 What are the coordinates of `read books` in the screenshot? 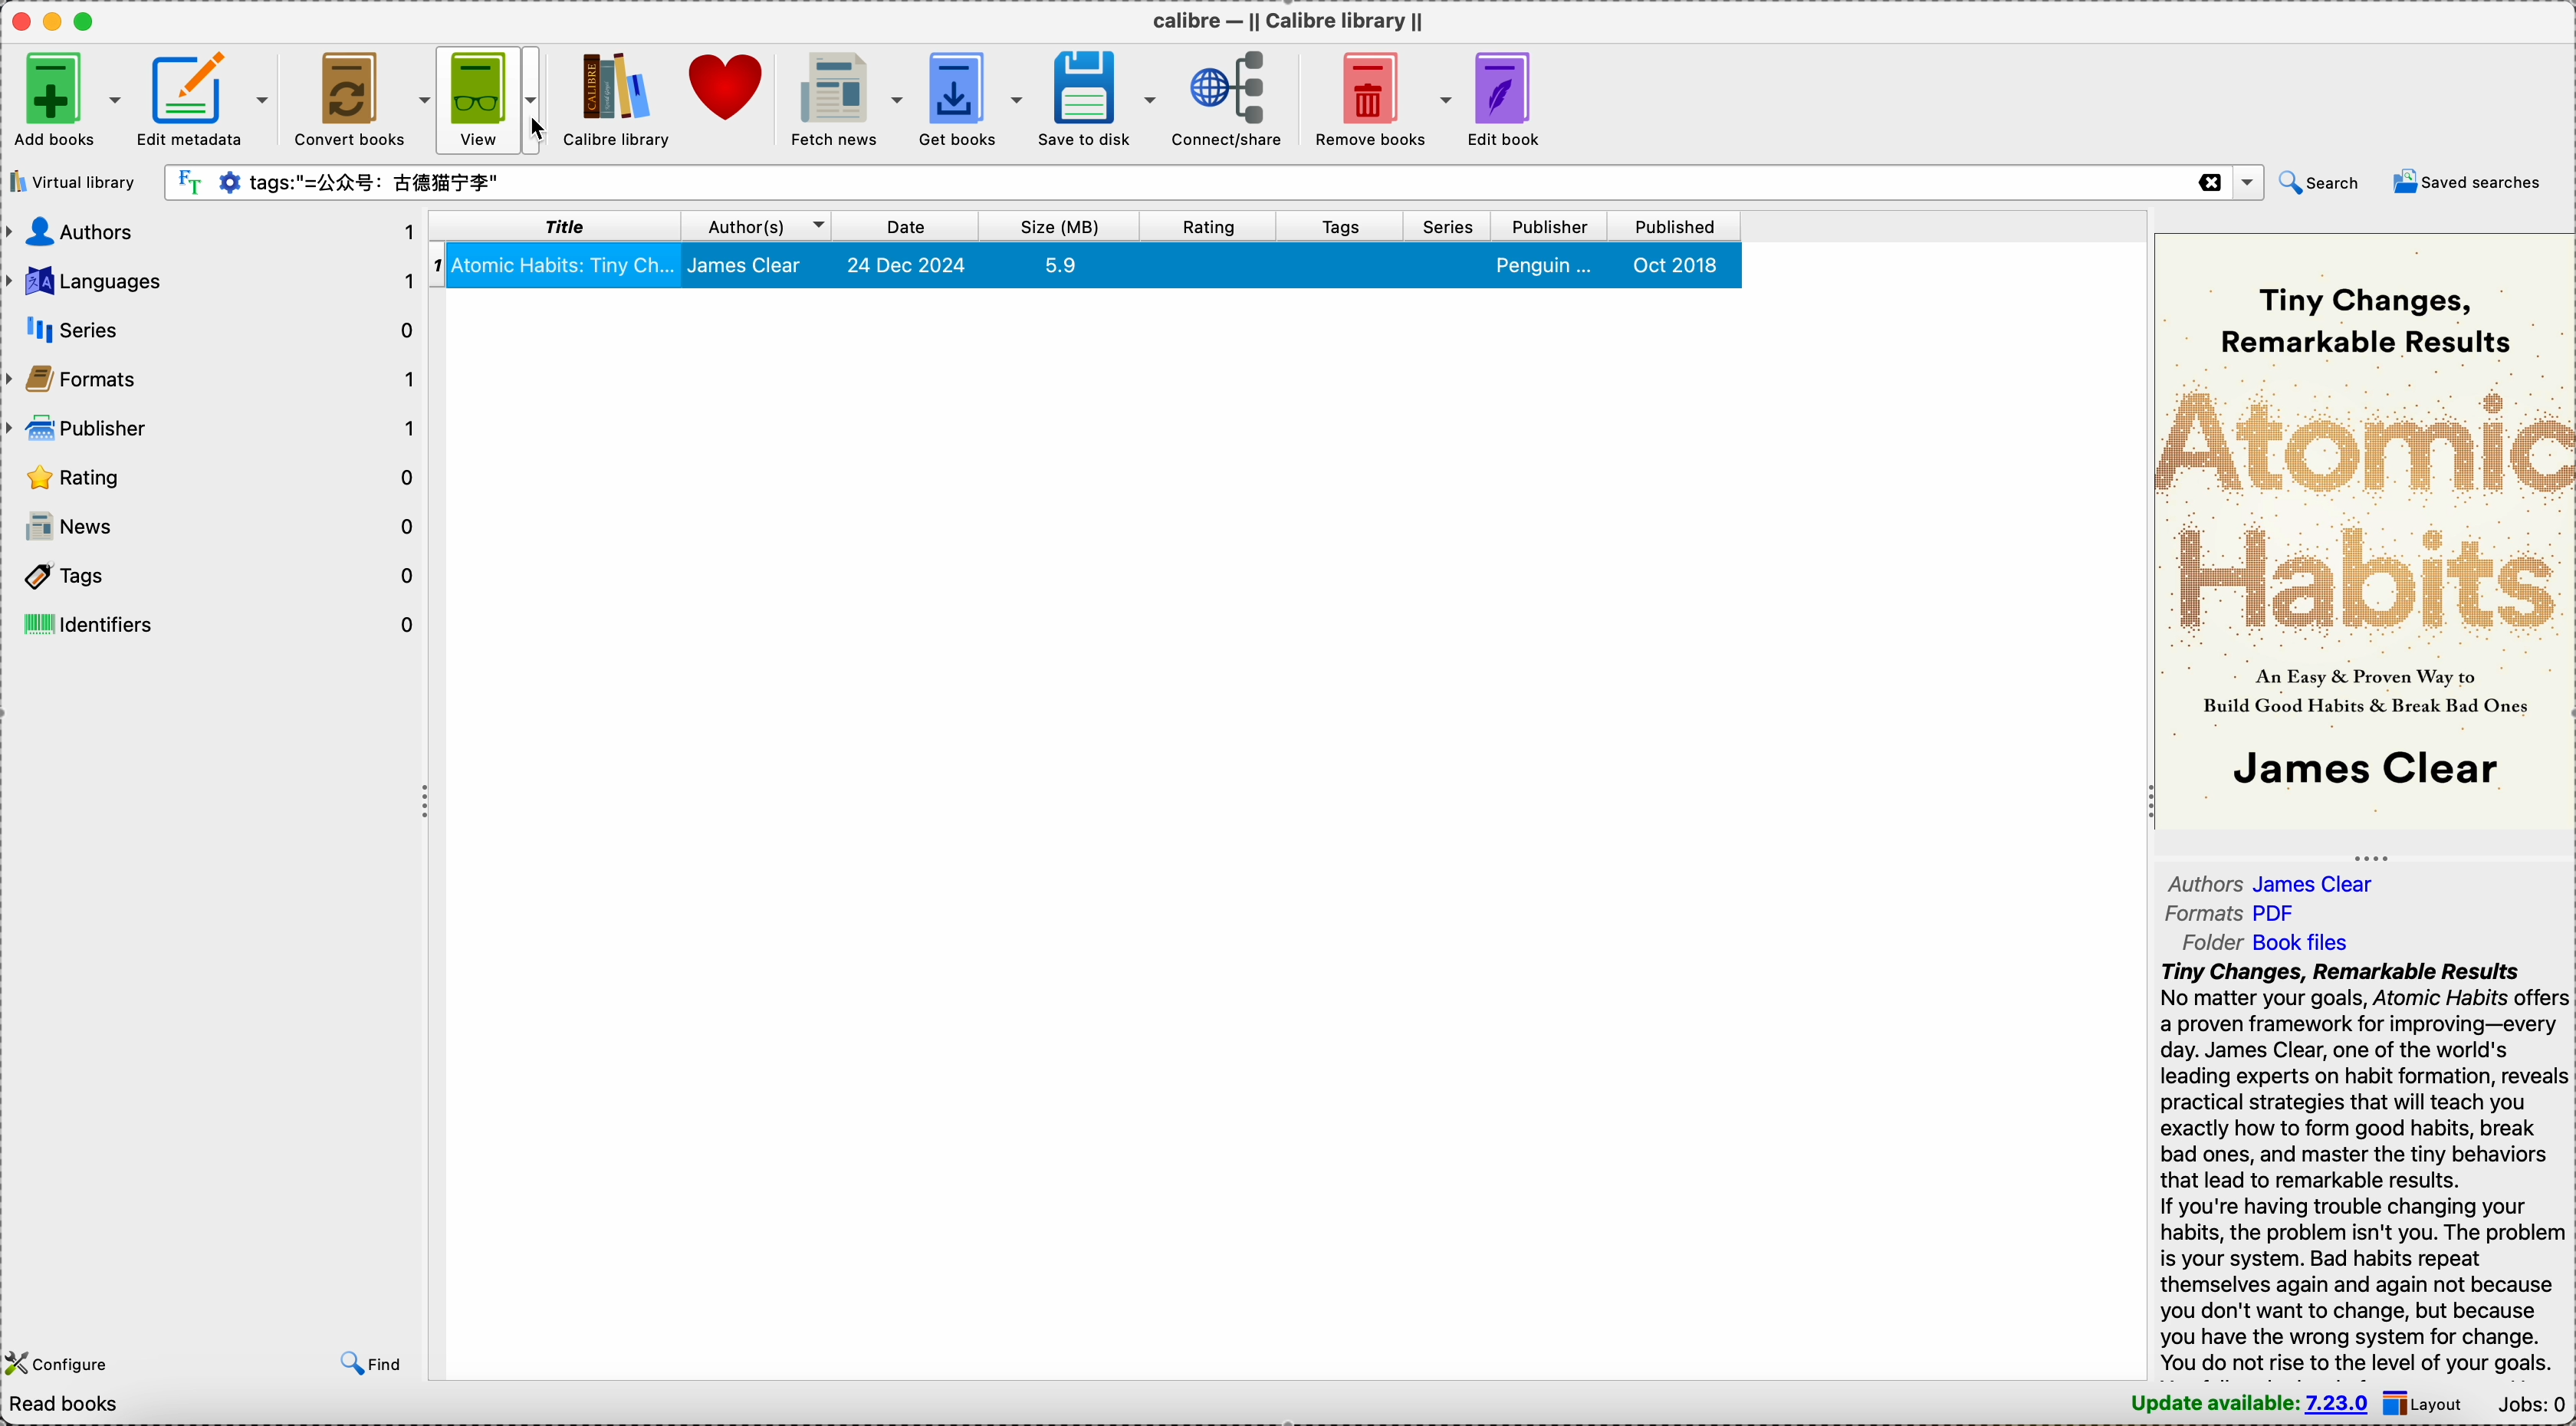 It's located at (80, 1407).